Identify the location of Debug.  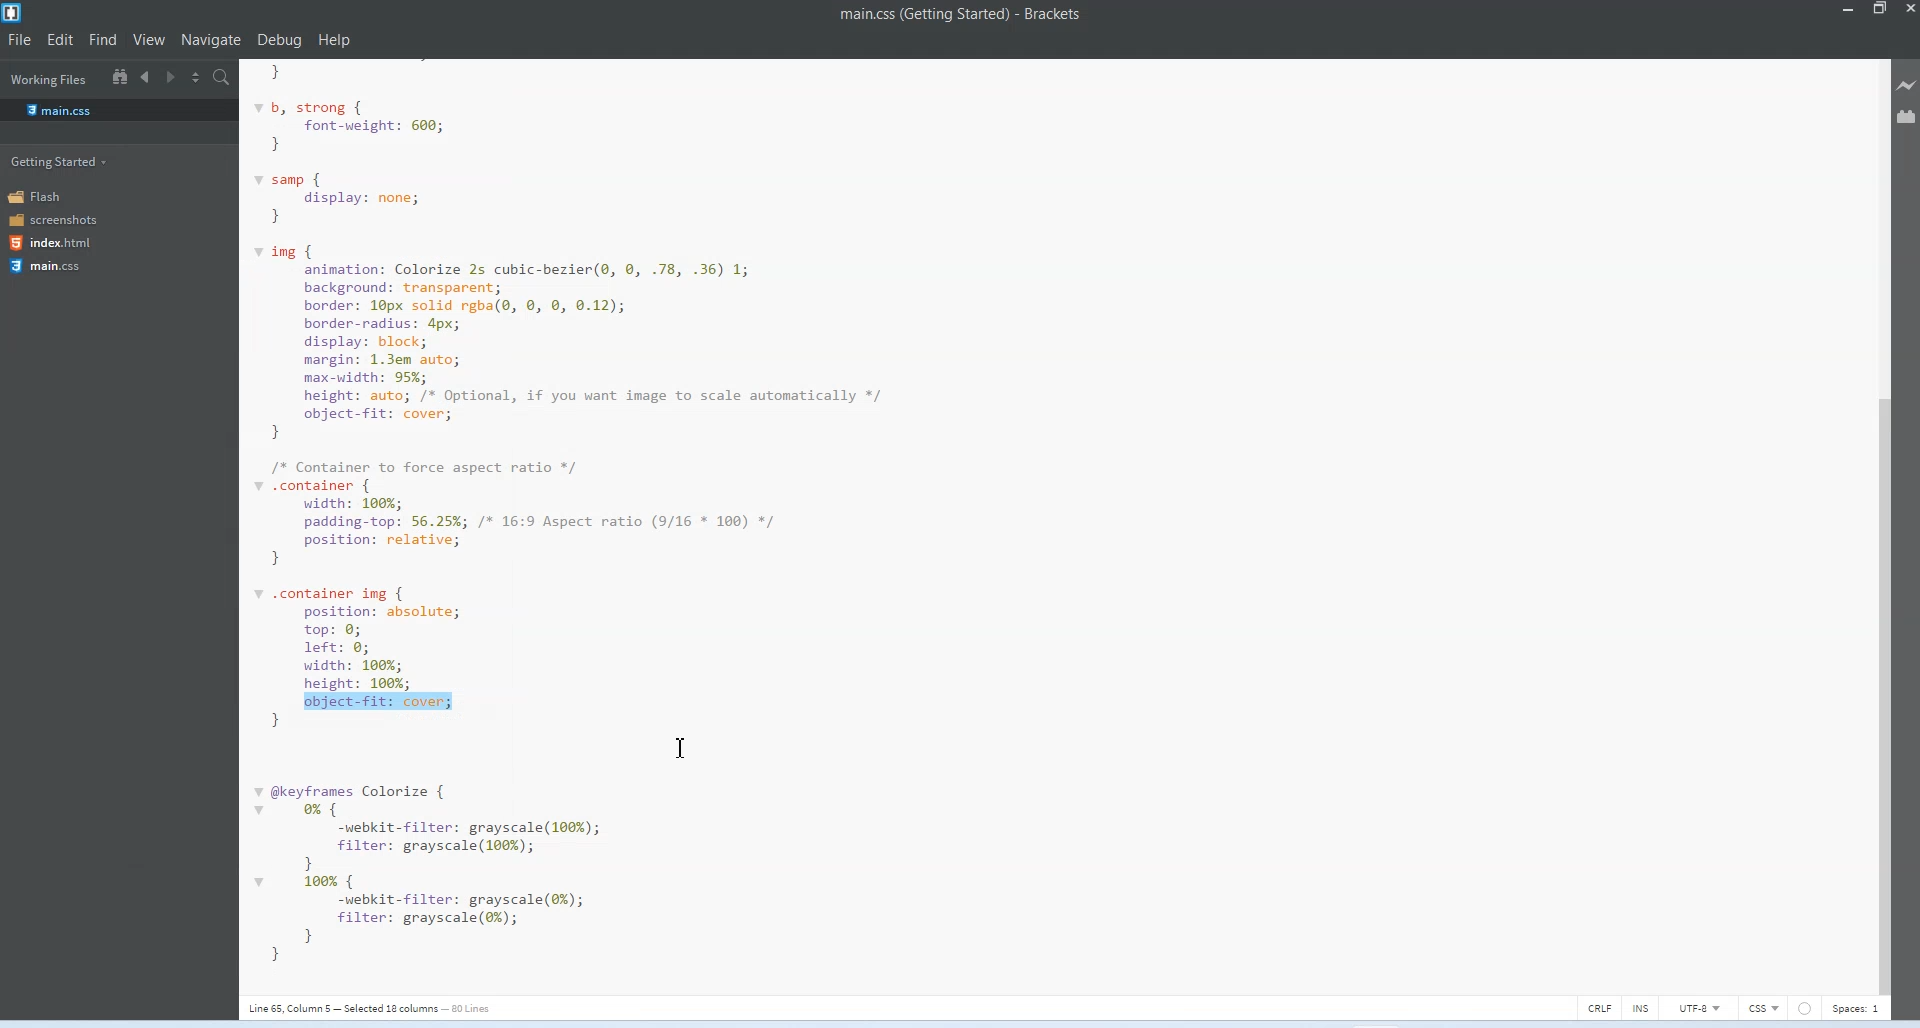
(279, 40).